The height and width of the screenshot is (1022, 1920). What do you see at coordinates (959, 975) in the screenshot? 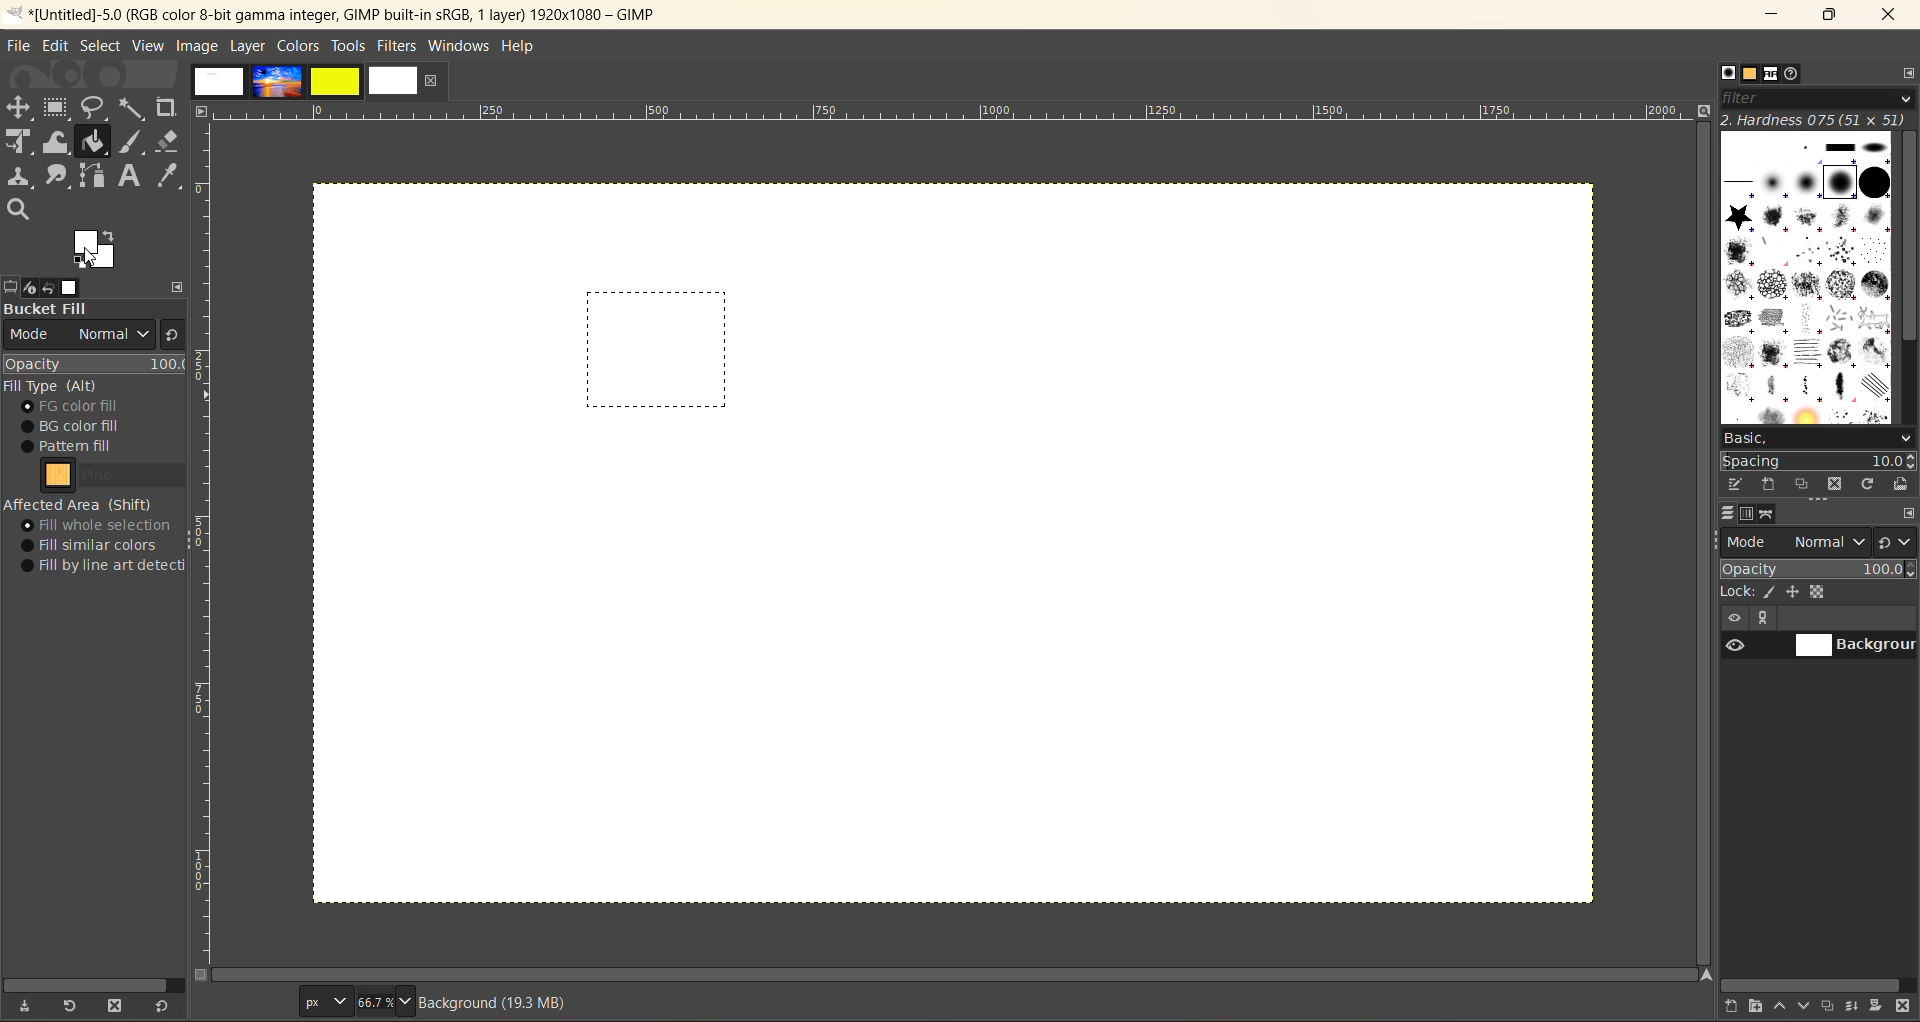
I see `scroll bar` at bounding box center [959, 975].